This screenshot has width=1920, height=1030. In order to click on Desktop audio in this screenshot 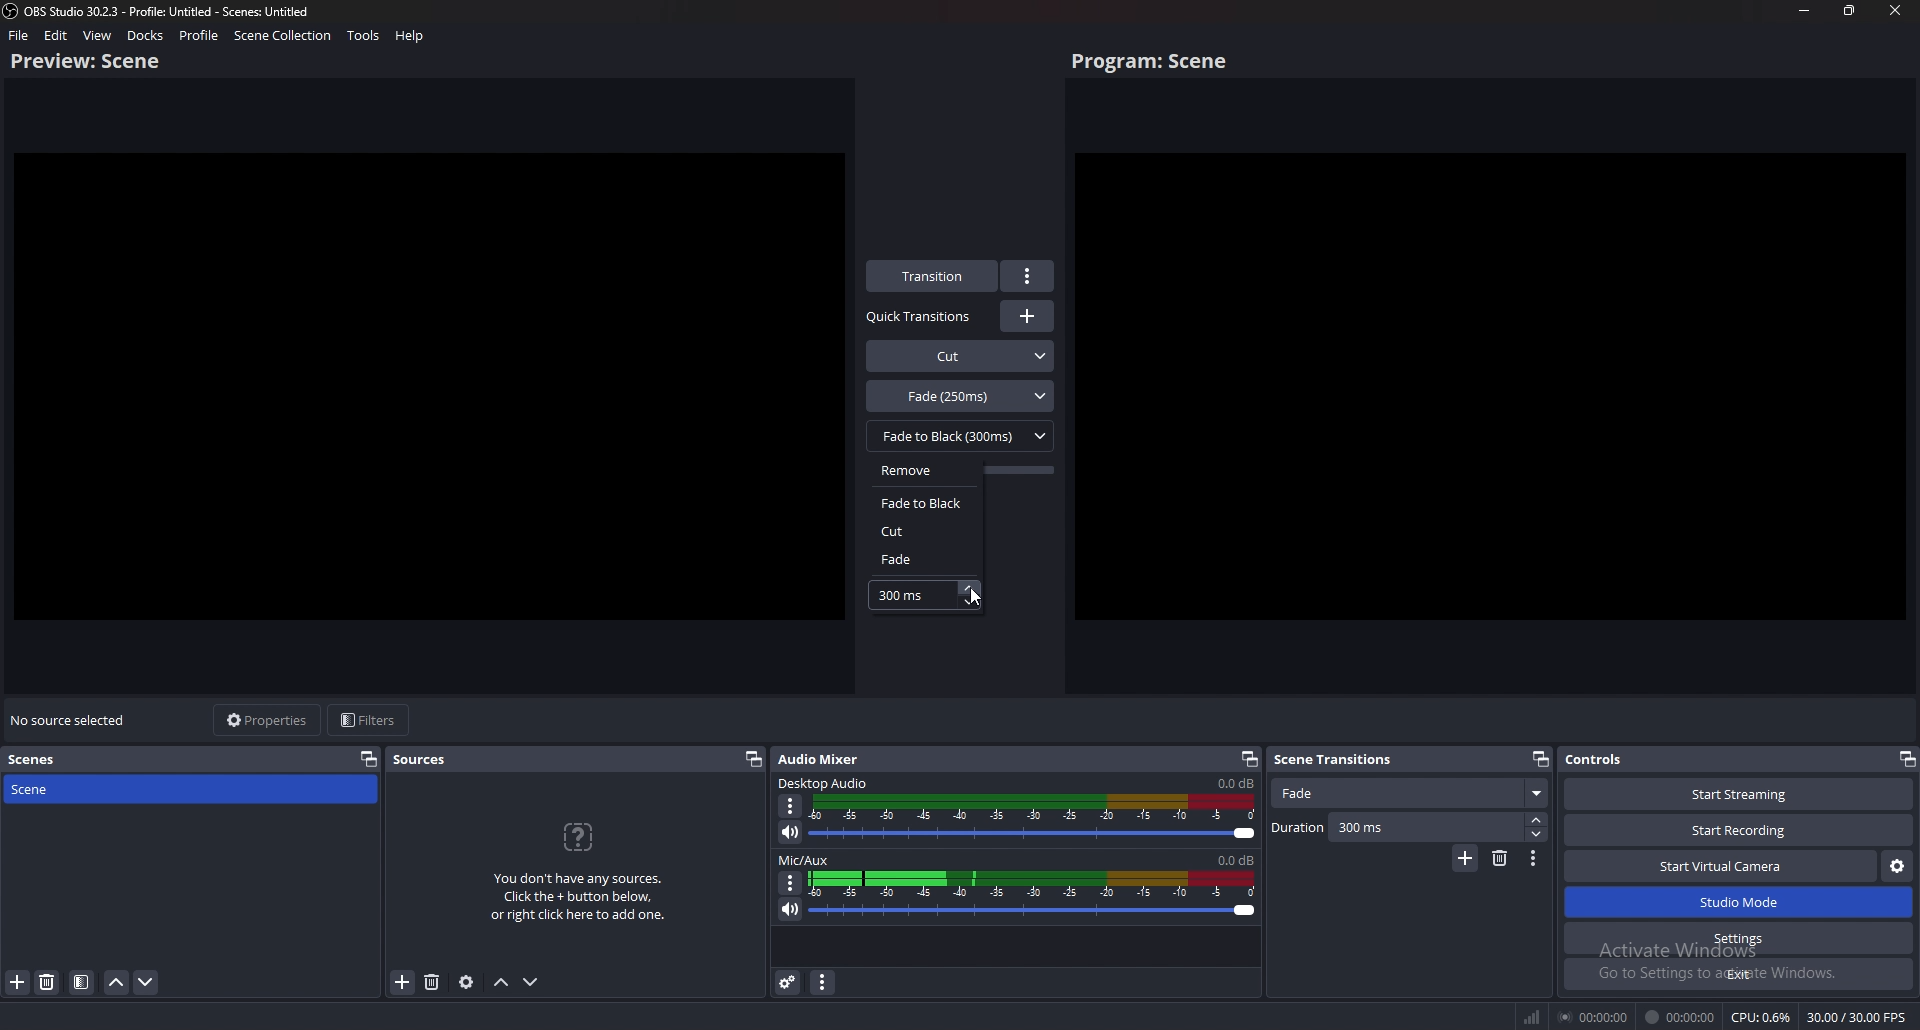, I will do `click(825, 782)`.